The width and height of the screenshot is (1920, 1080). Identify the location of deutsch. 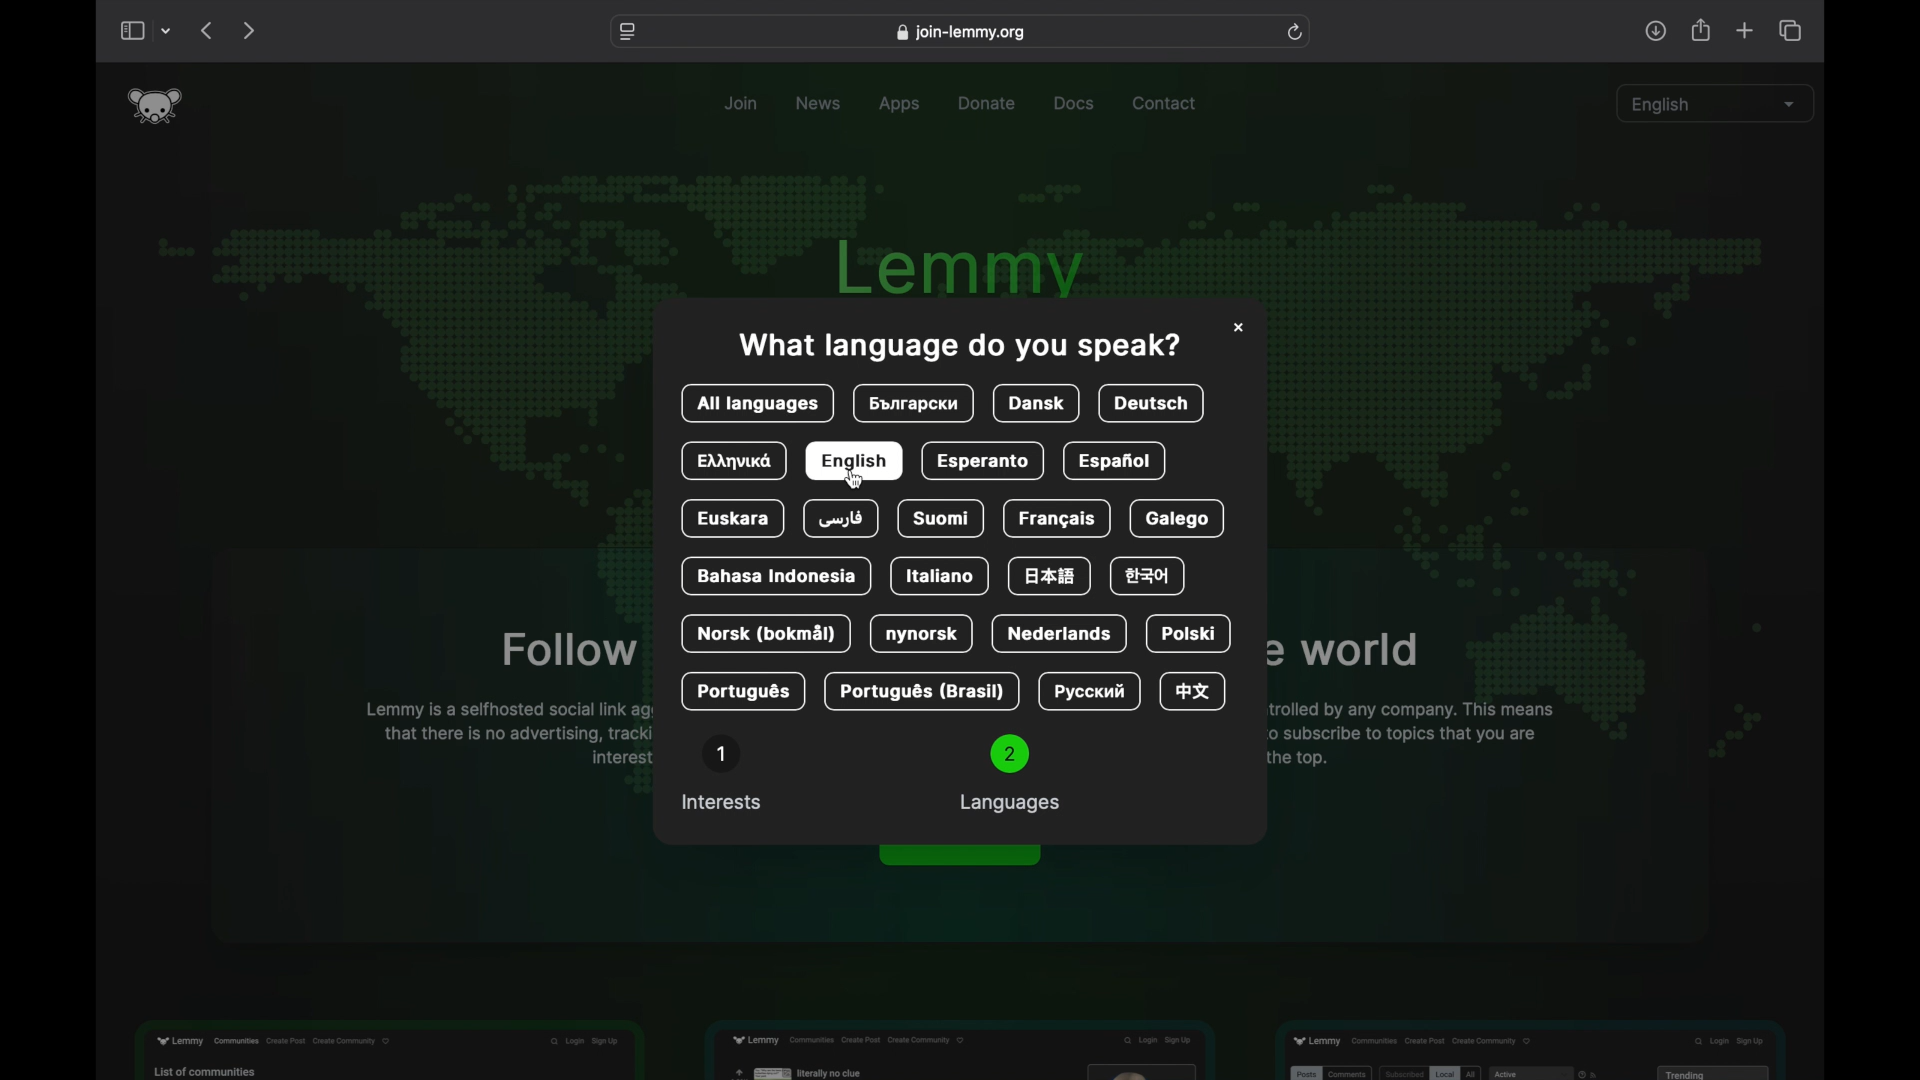
(1154, 403).